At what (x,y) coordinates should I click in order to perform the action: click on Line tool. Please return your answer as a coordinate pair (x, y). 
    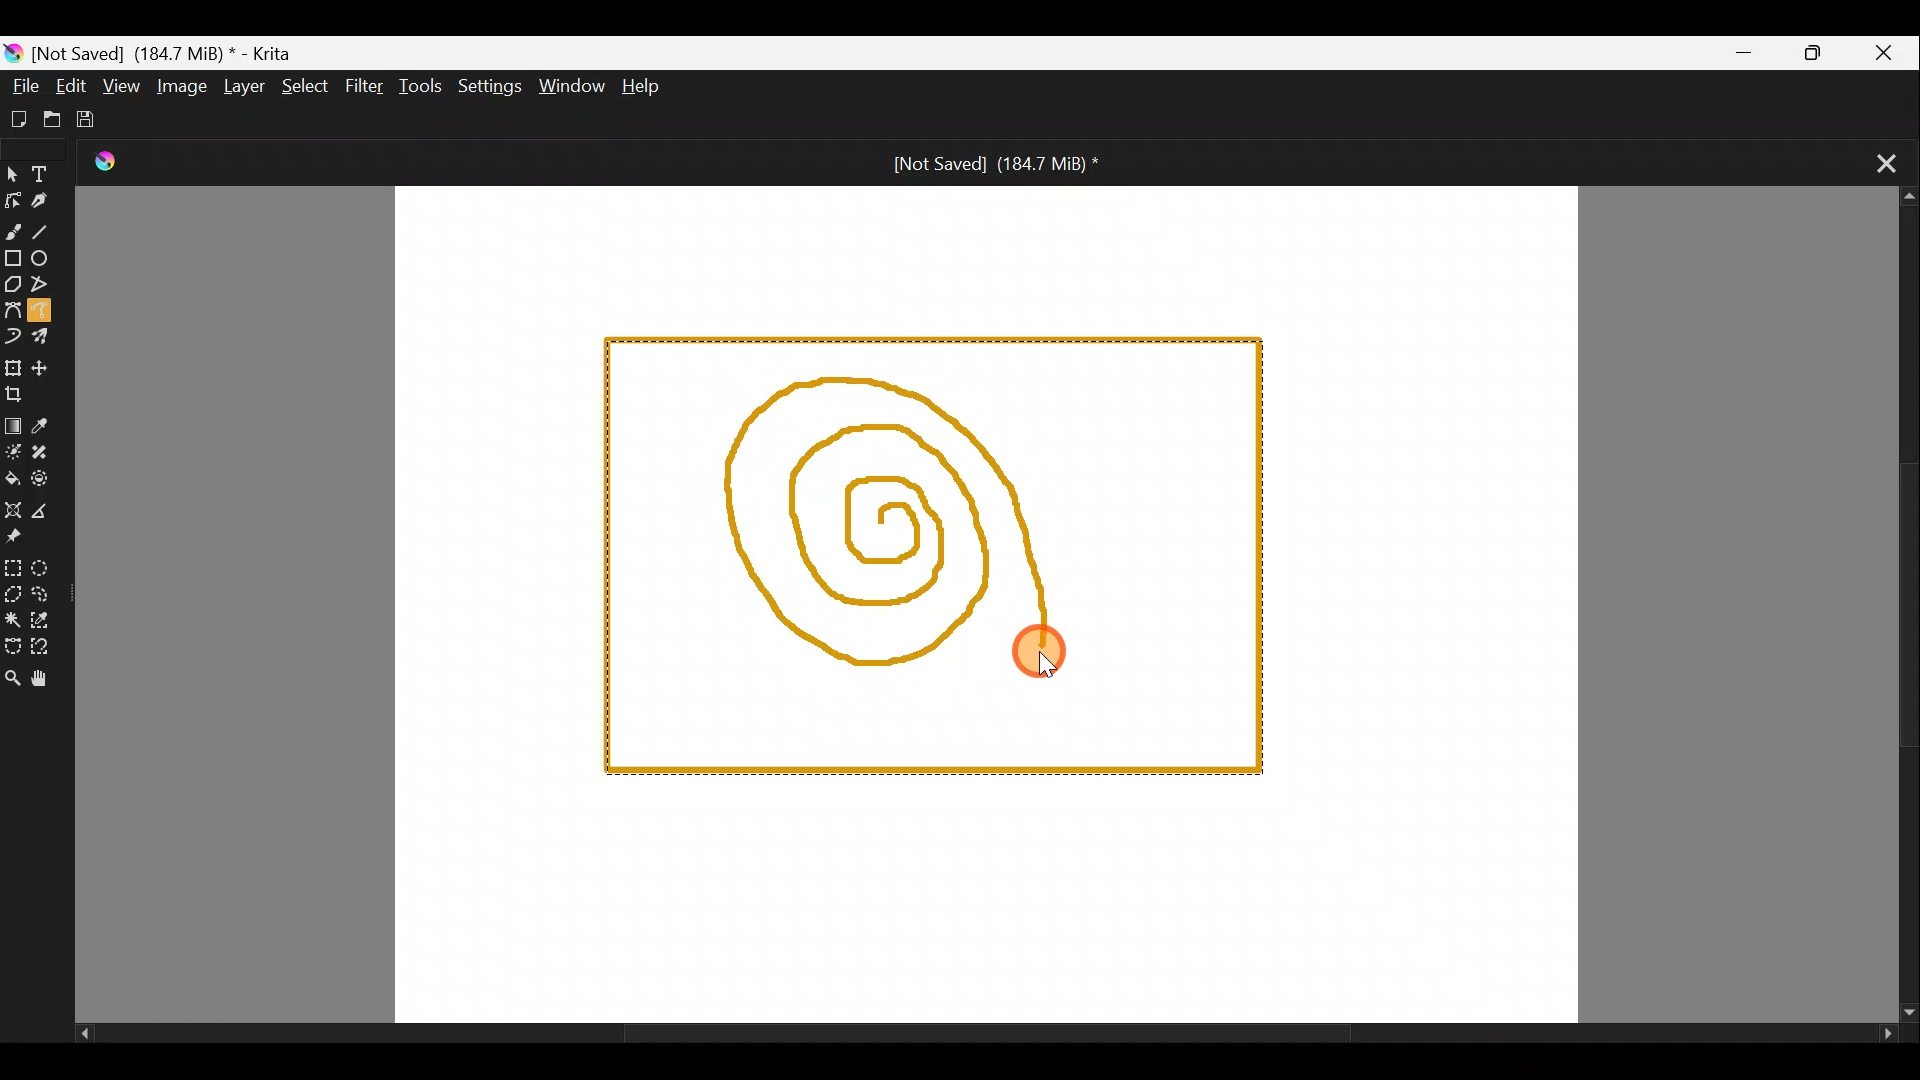
    Looking at the image, I should click on (44, 231).